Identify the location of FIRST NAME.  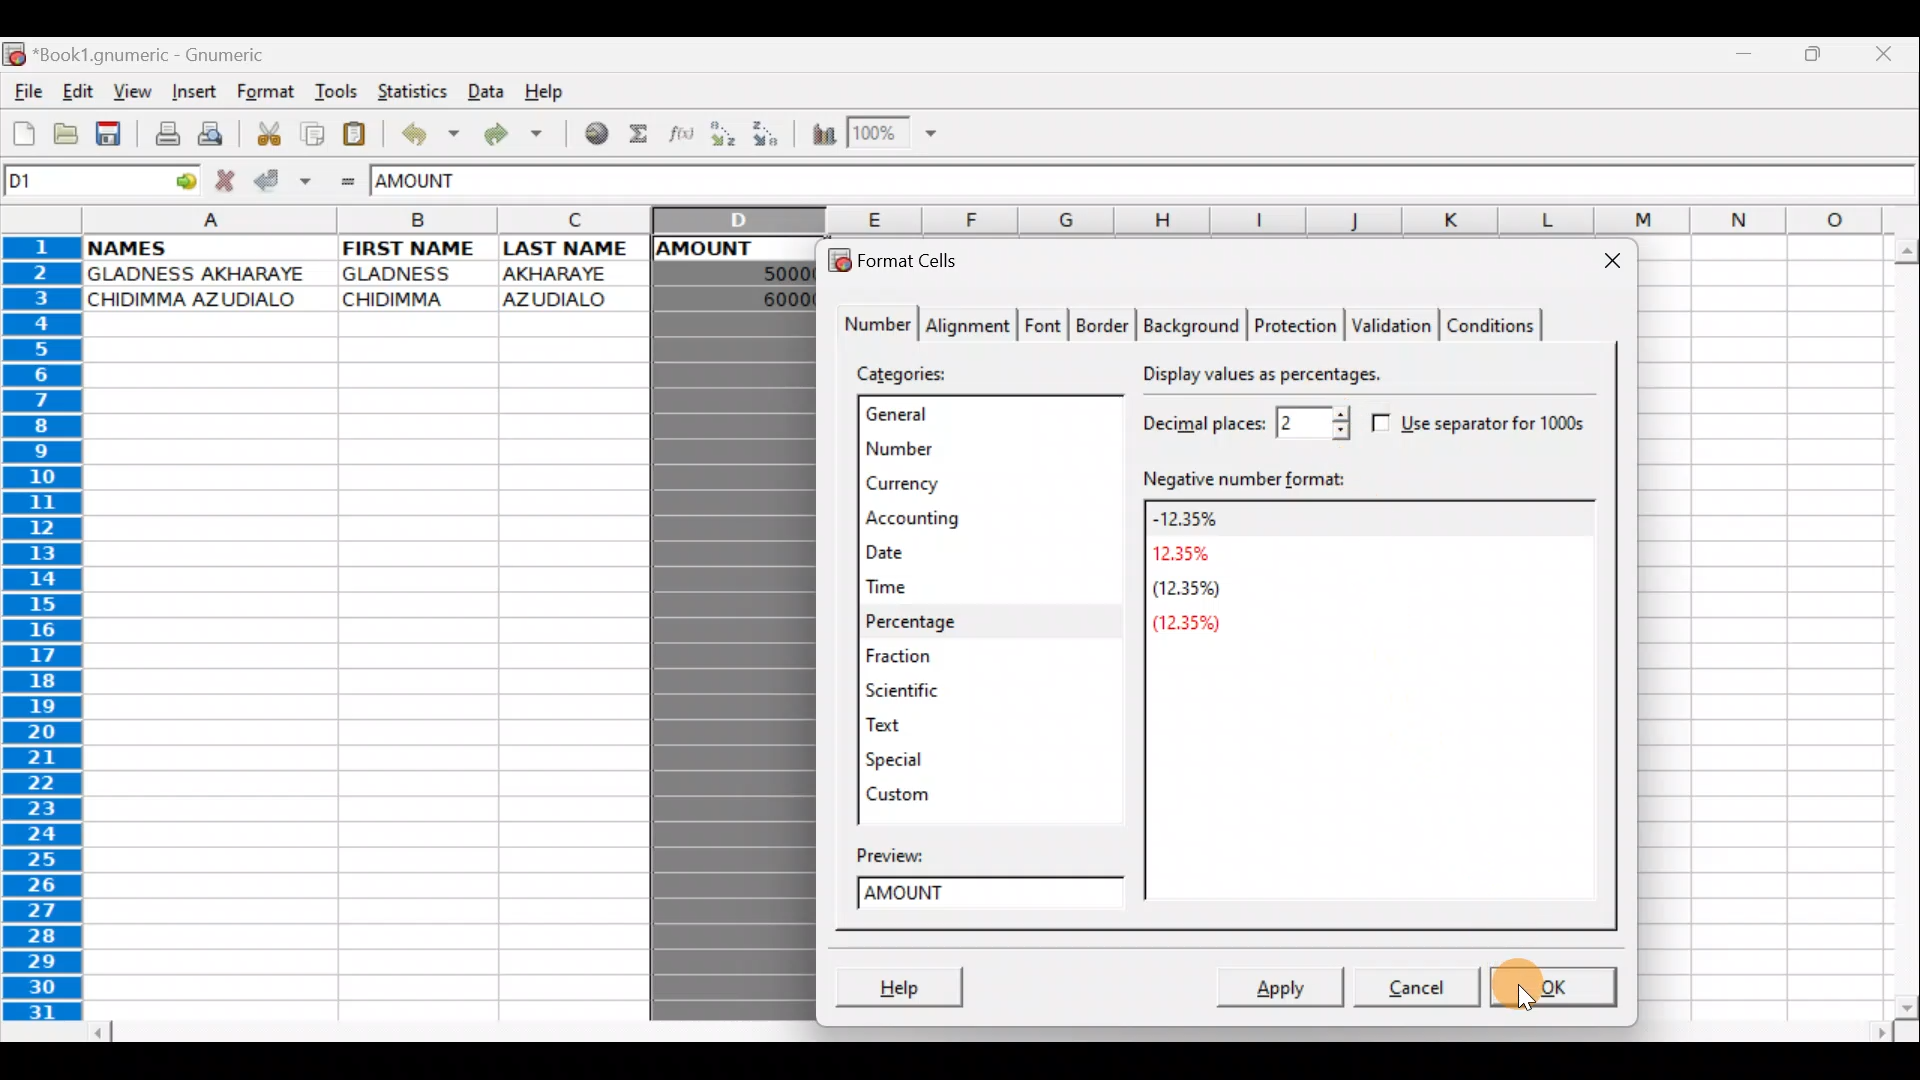
(413, 248).